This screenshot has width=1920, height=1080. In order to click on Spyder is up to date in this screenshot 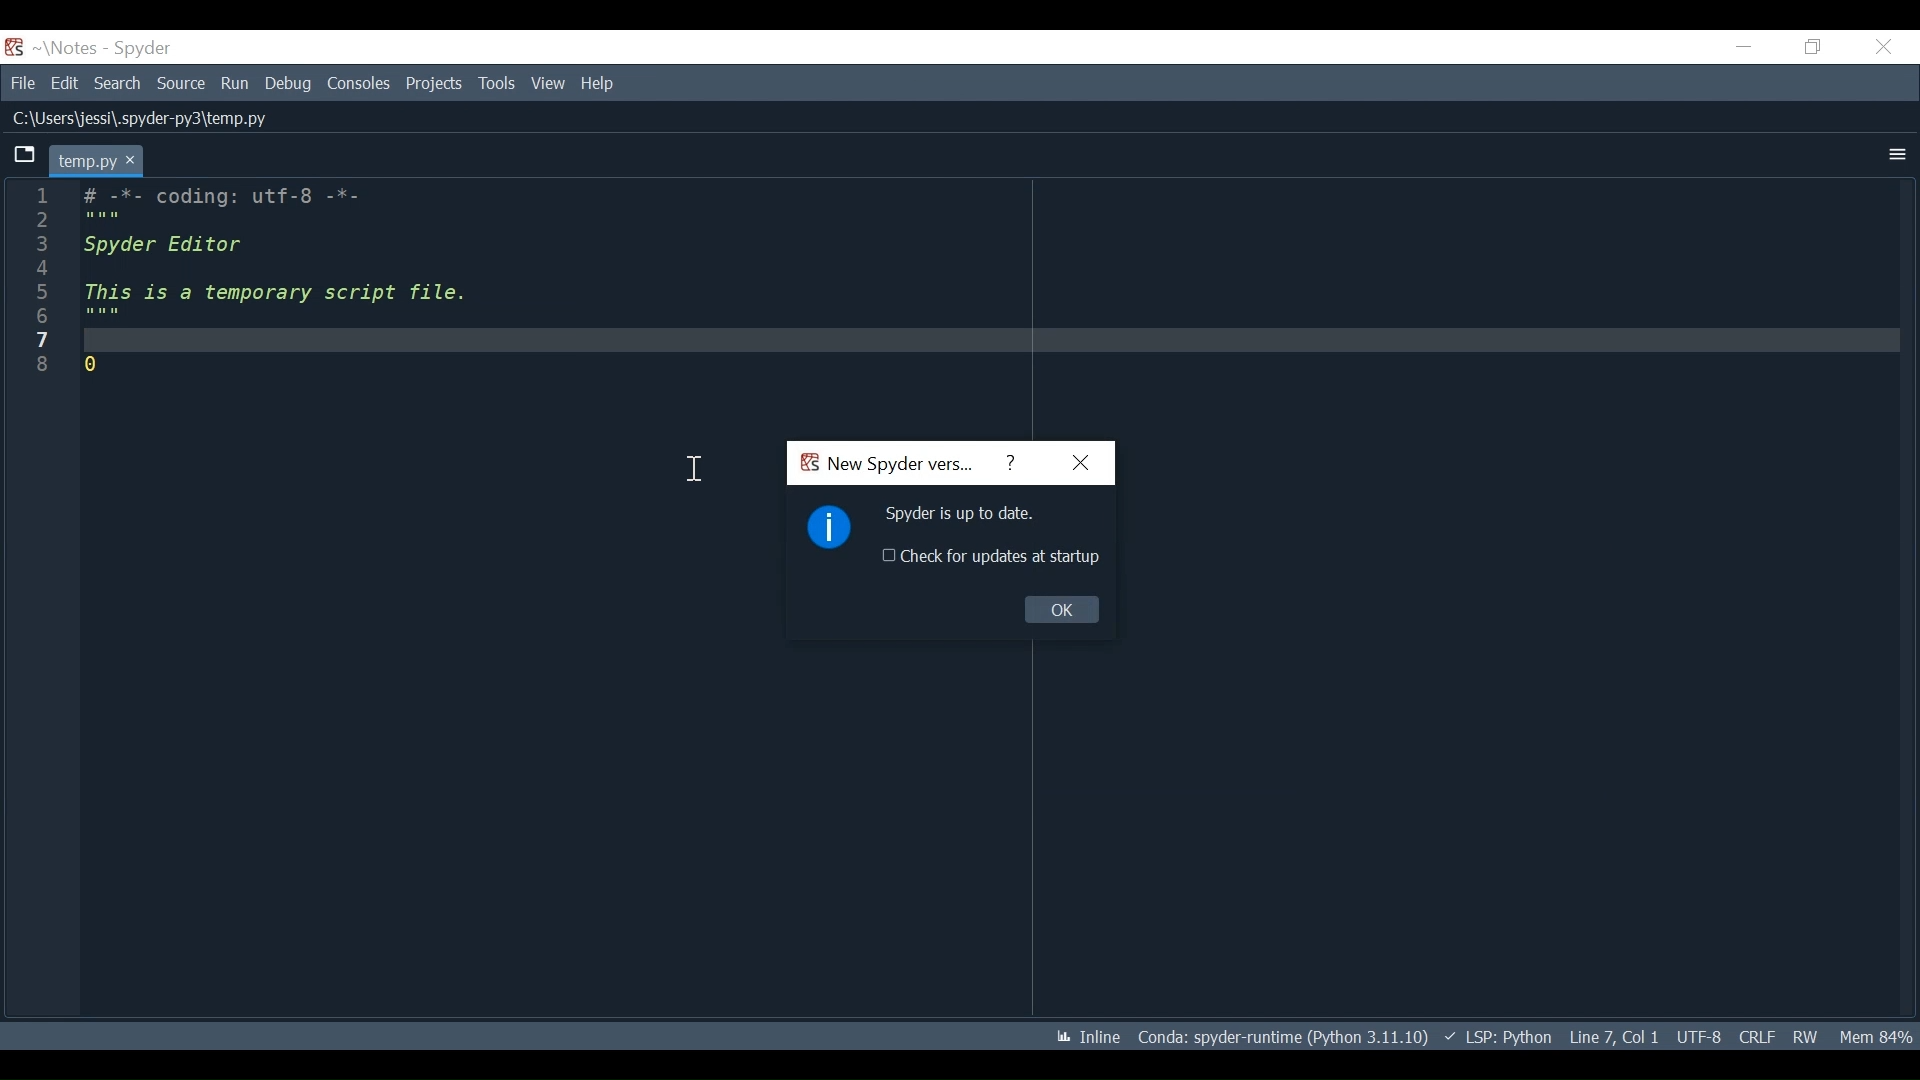, I will do `click(957, 514)`.